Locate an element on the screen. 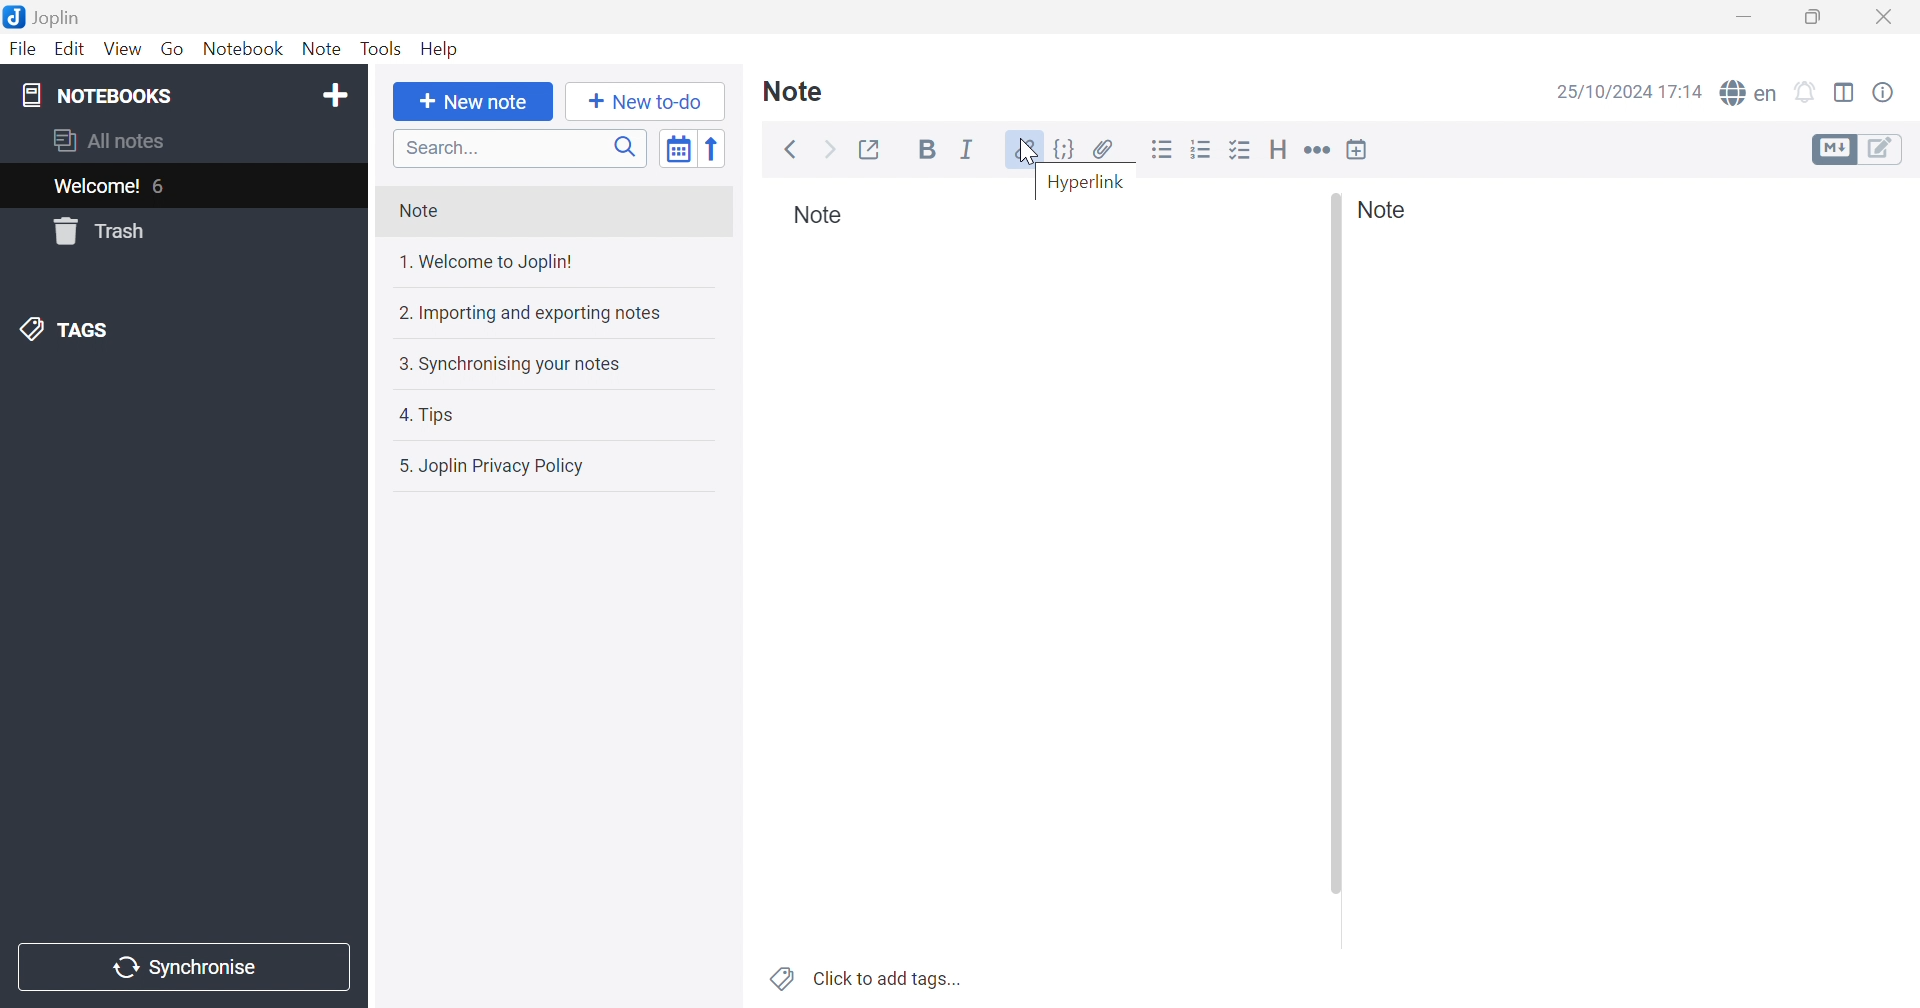 This screenshot has width=1920, height=1008. Code is located at coordinates (1065, 149).